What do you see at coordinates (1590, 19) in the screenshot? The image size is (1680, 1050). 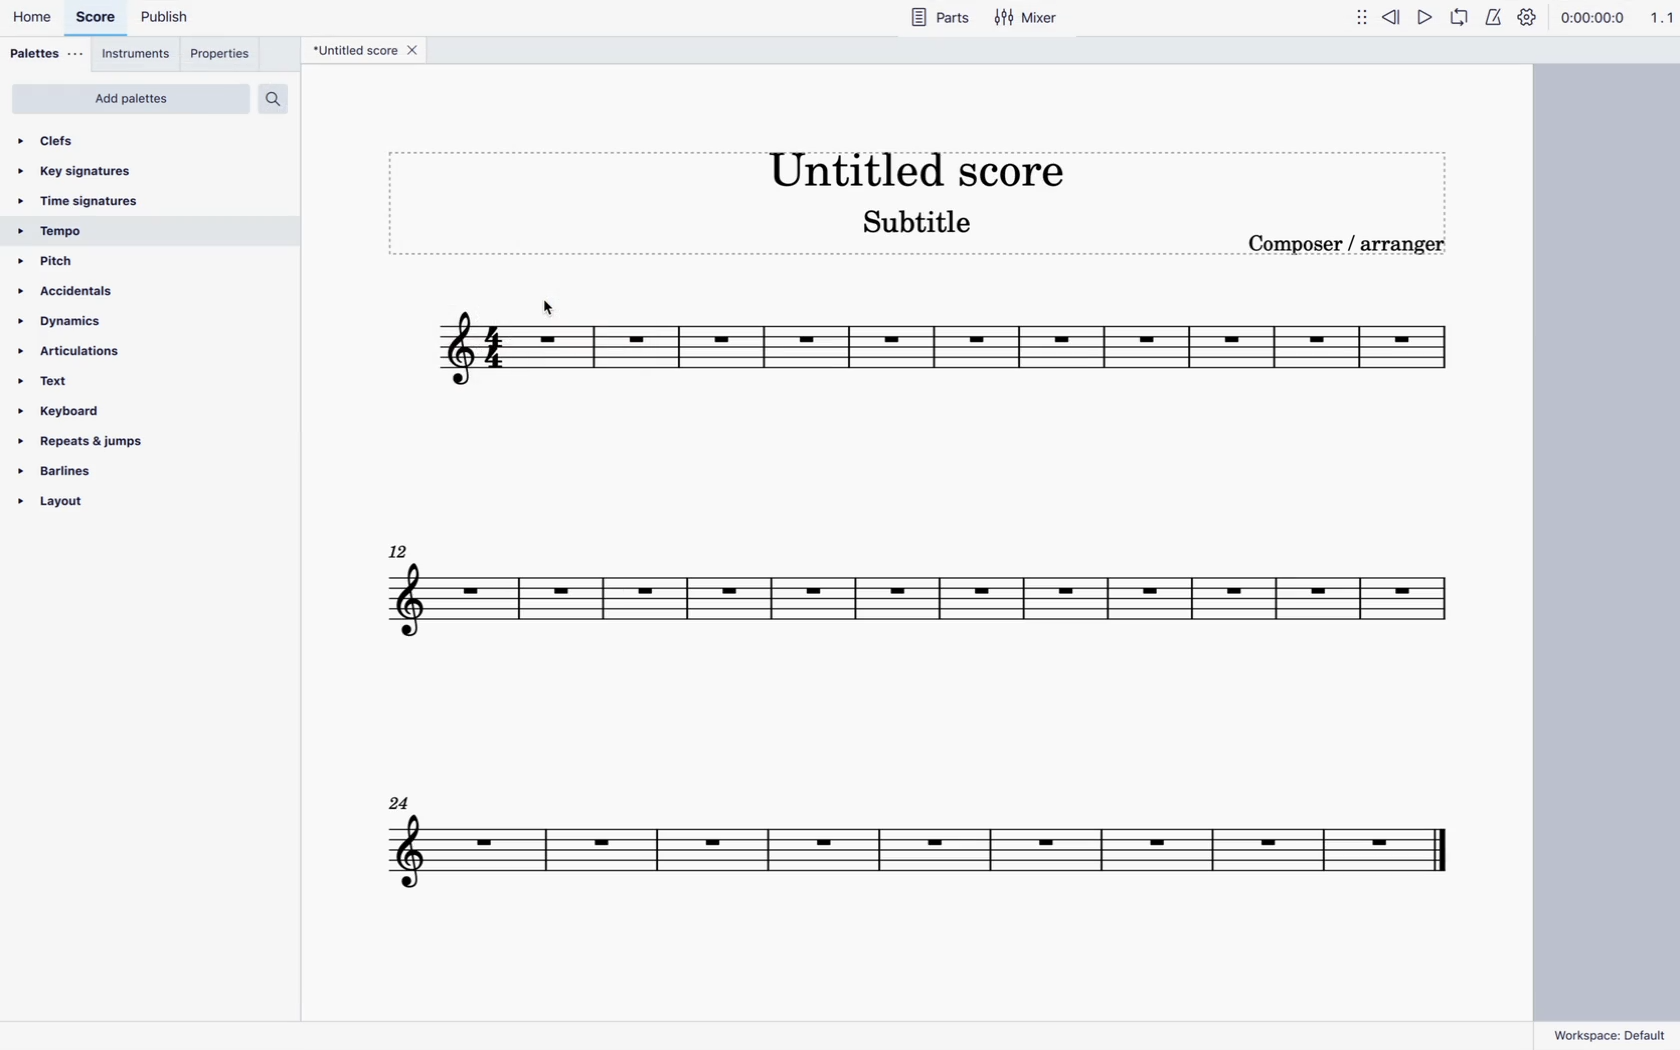 I see `time frame` at bounding box center [1590, 19].